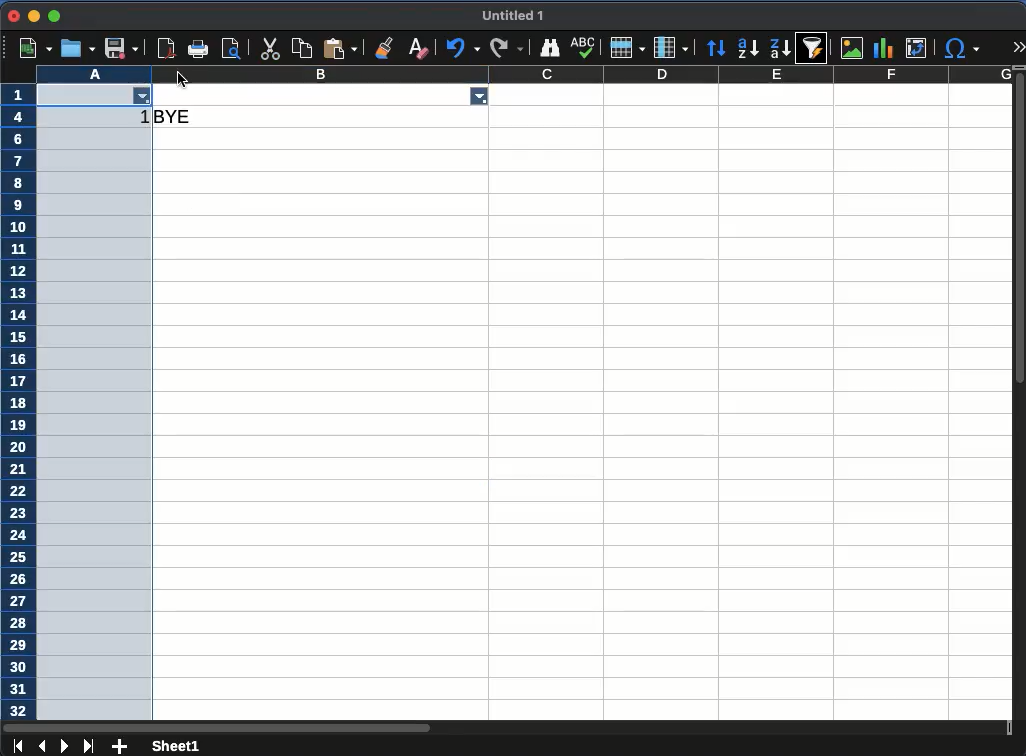 This screenshot has width=1026, height=756. What do you see at coordinates (36, 47) in the screenshot?
I see `new` at bounding box center [36, 47].